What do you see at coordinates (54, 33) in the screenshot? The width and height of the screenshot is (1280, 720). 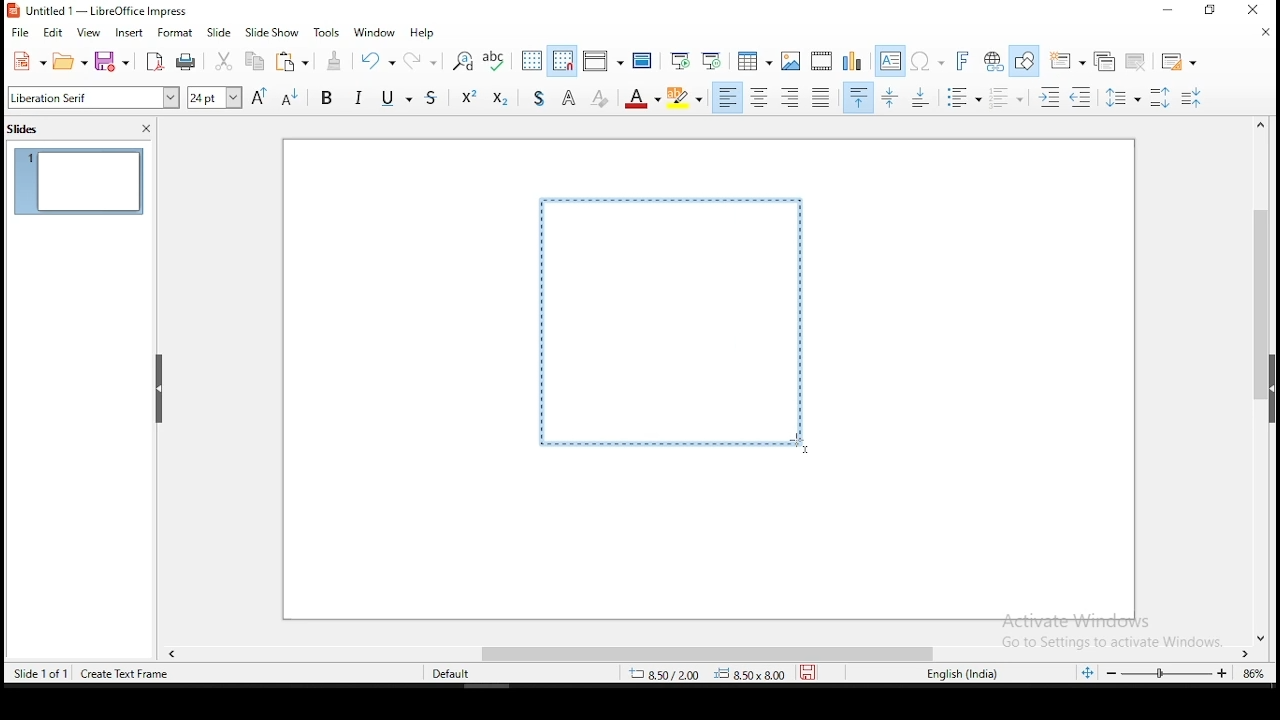 I see `edit` at bounding box center [54, 33].